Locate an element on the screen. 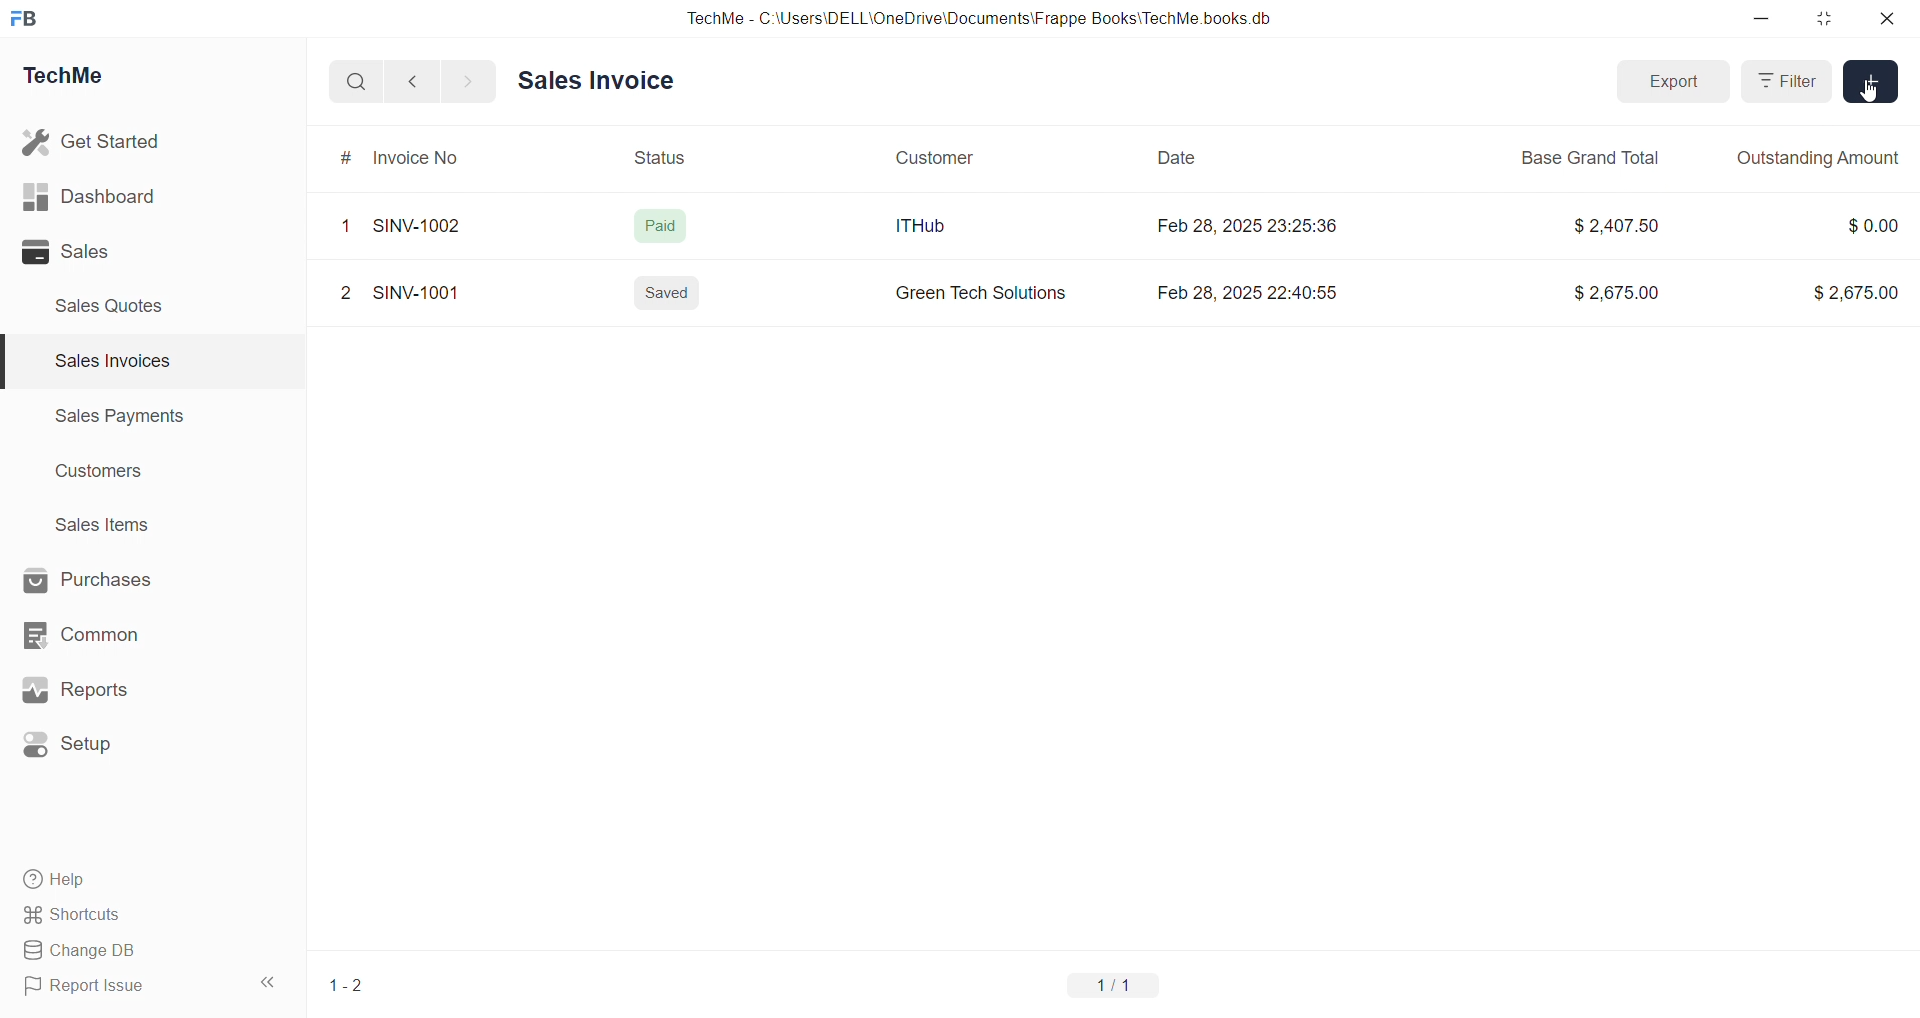 Image resolution: width=1920 pixels, height=1018 pixels. Status is located at coordinates (673, 156).